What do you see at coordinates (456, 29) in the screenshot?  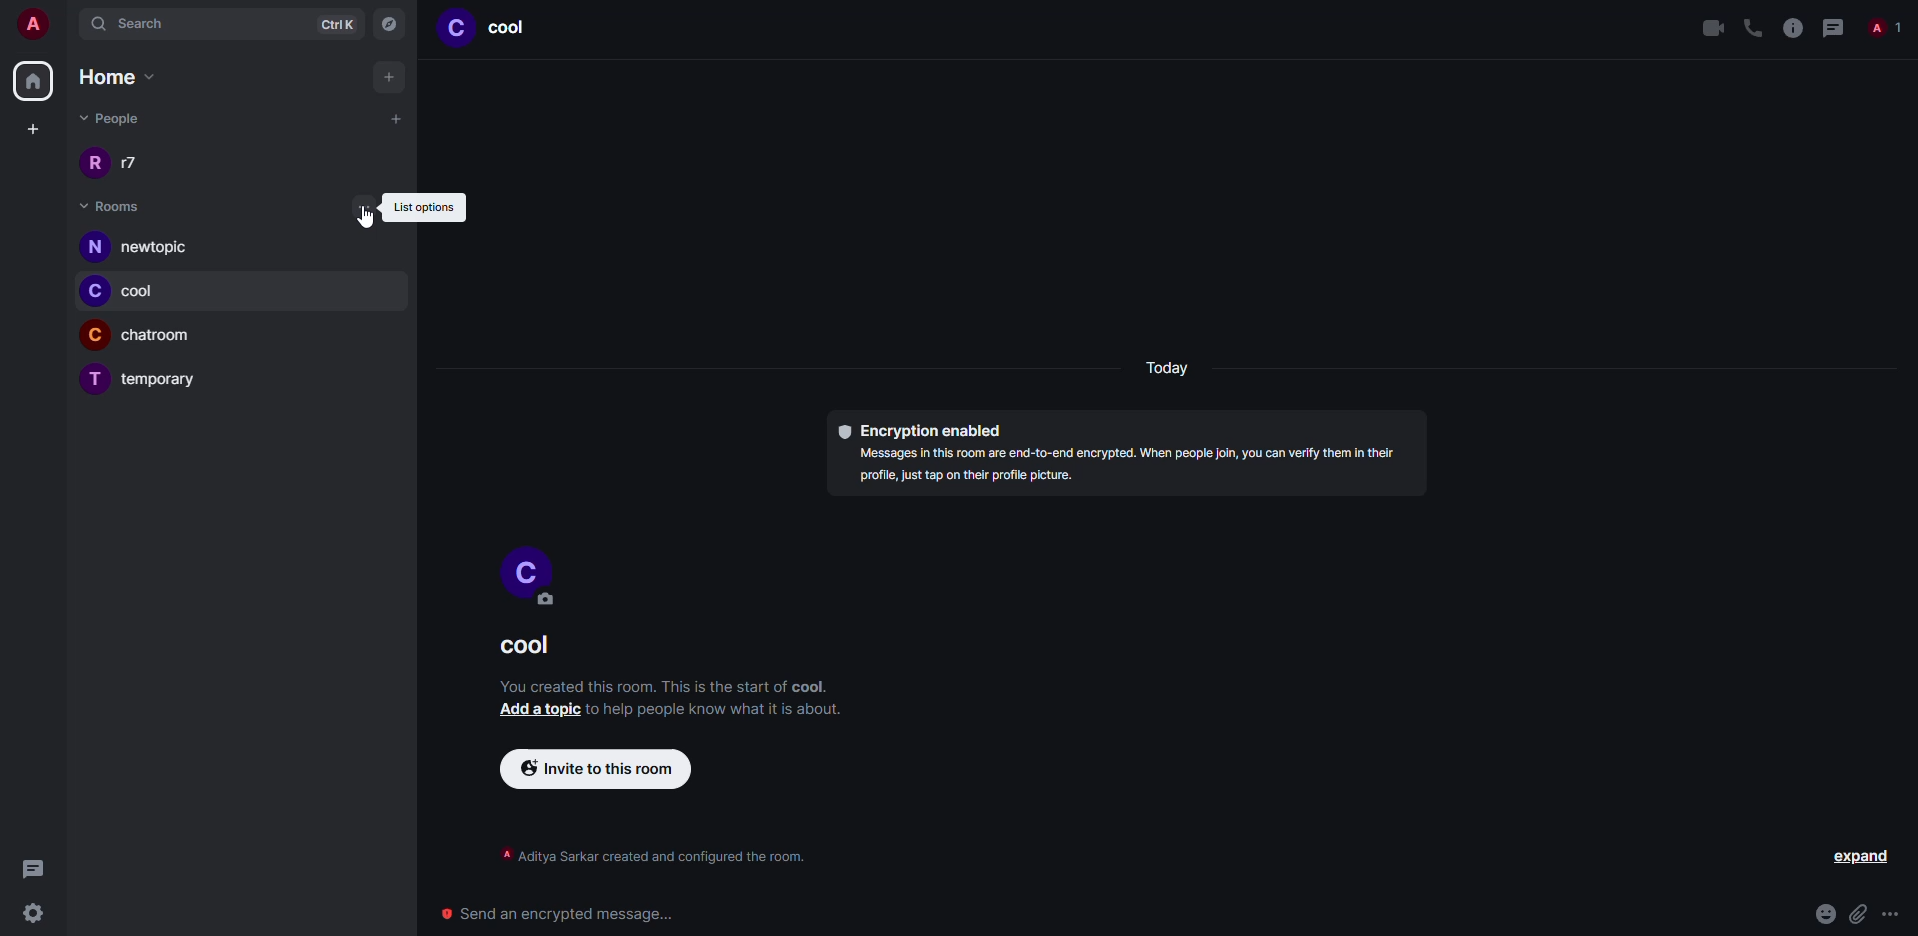 I see `profile` at bounding box center [456, 29].